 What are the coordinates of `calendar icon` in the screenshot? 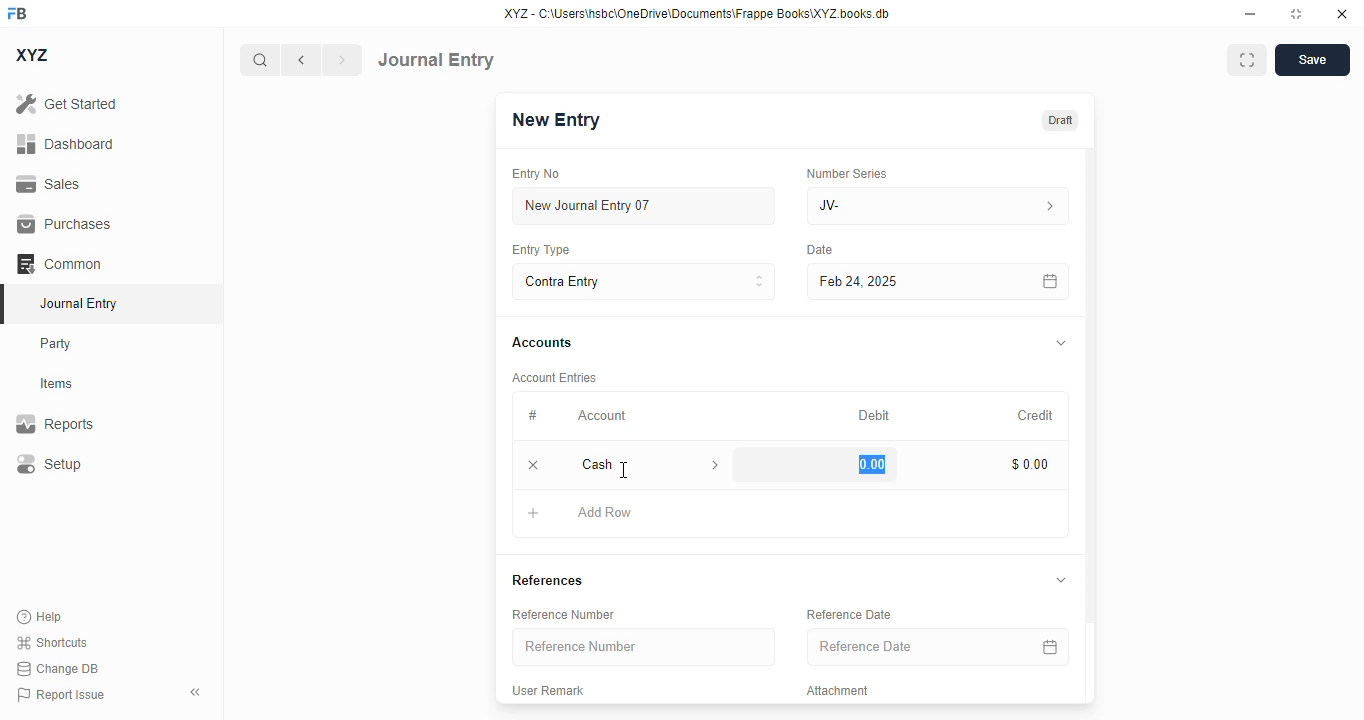 It's located at (1051, 281).